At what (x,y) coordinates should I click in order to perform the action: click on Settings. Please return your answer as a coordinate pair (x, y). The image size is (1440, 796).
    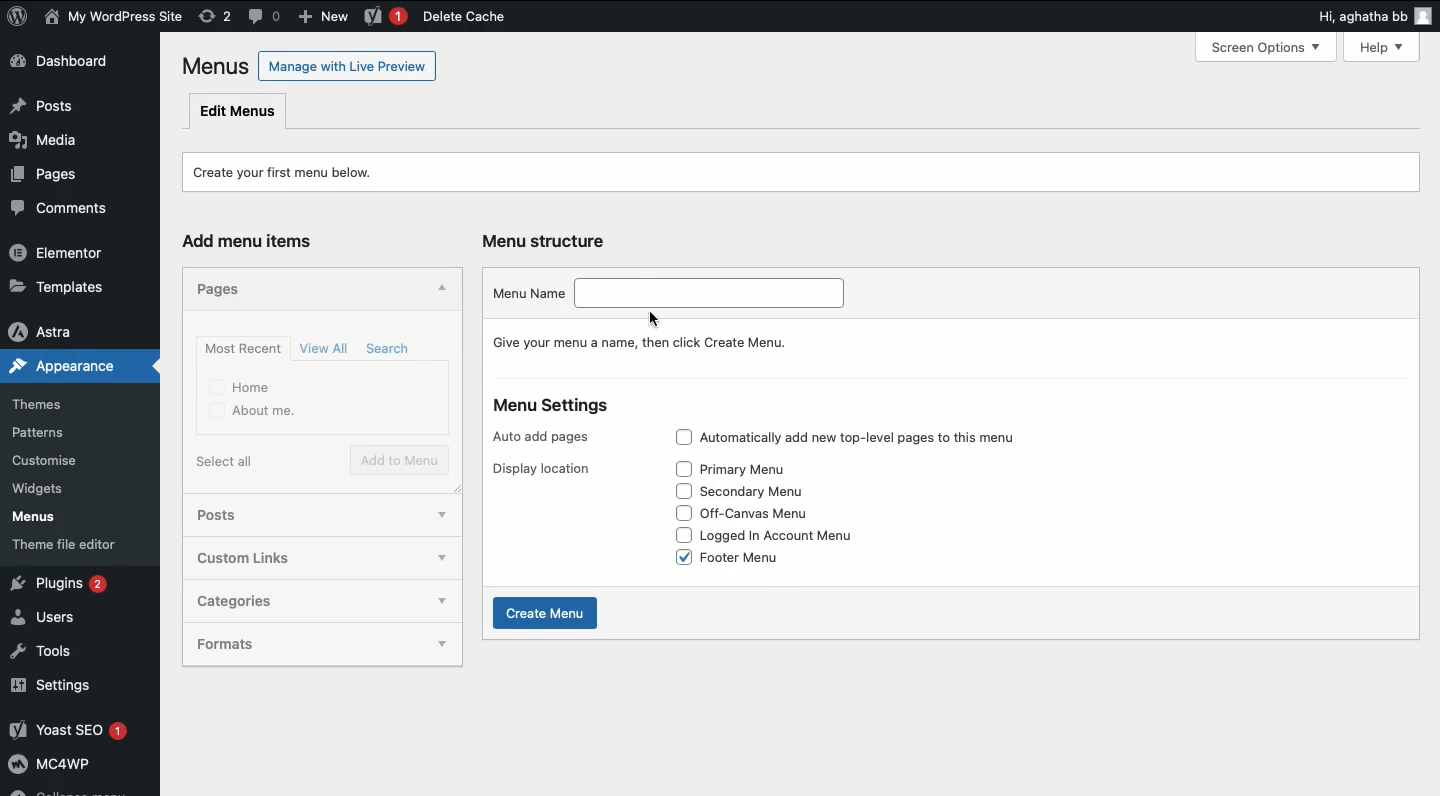
    Looking at the image, I should click on (75, 687).